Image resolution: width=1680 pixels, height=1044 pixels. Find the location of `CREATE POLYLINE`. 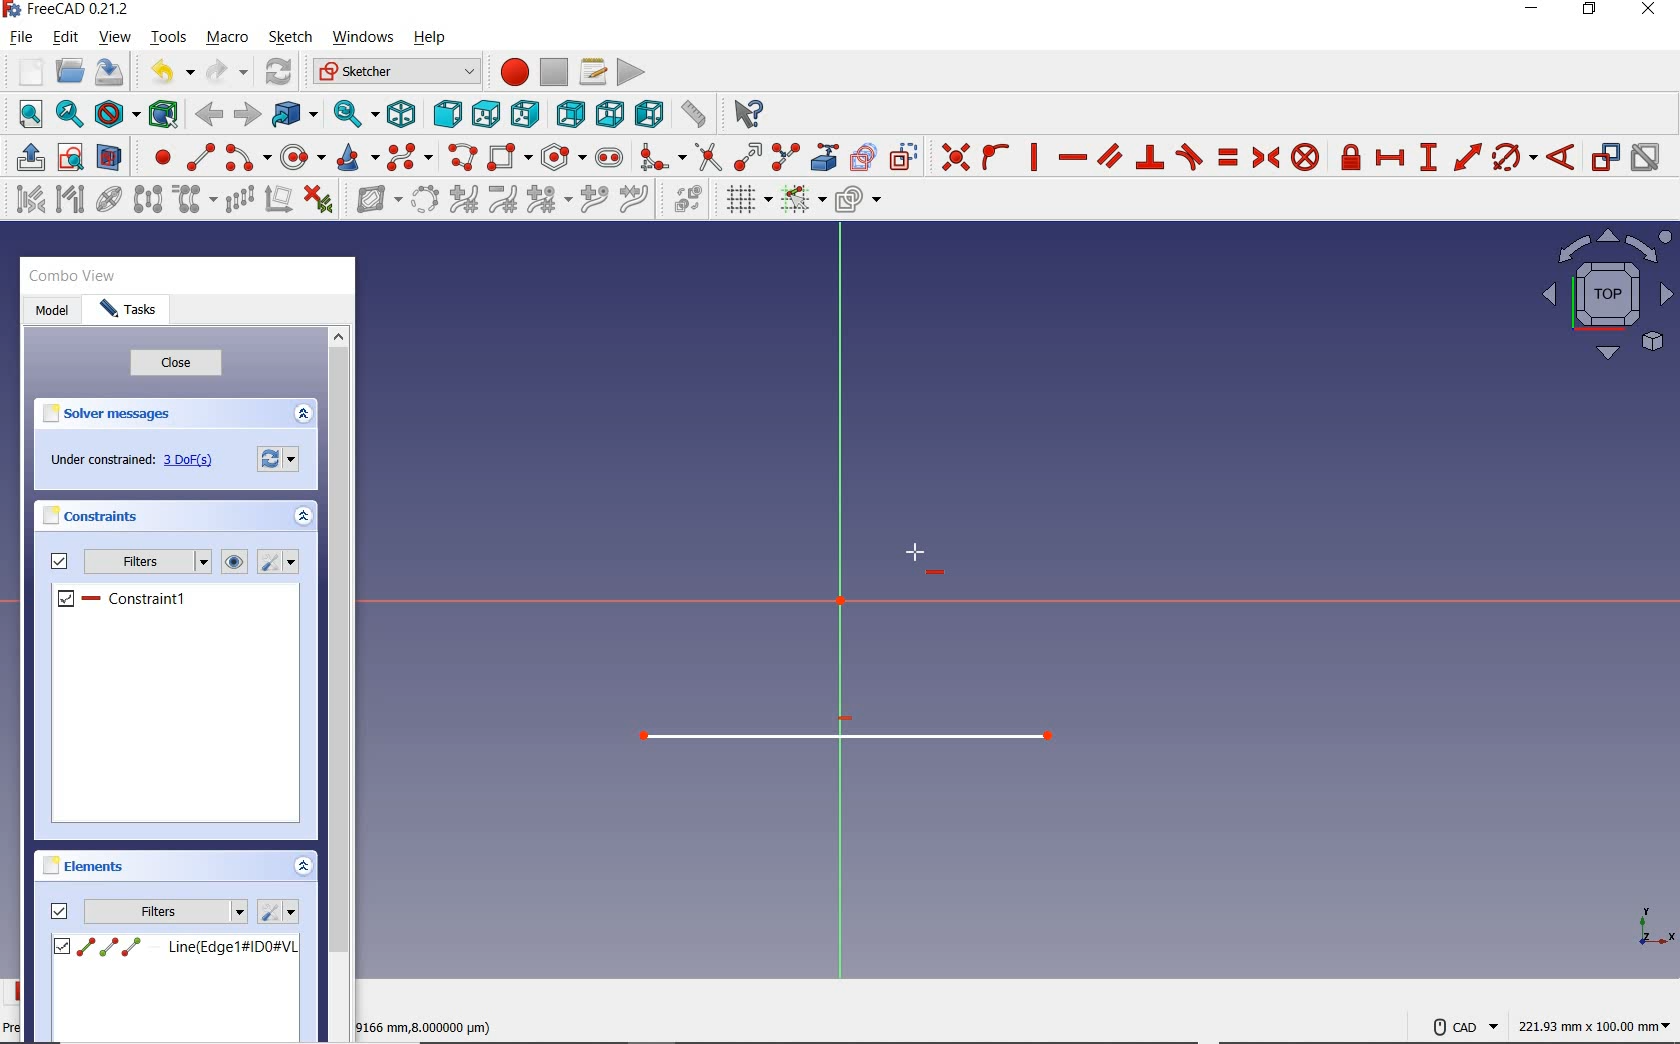

CREATE POLYLINE is located at coordinates (461, 157).